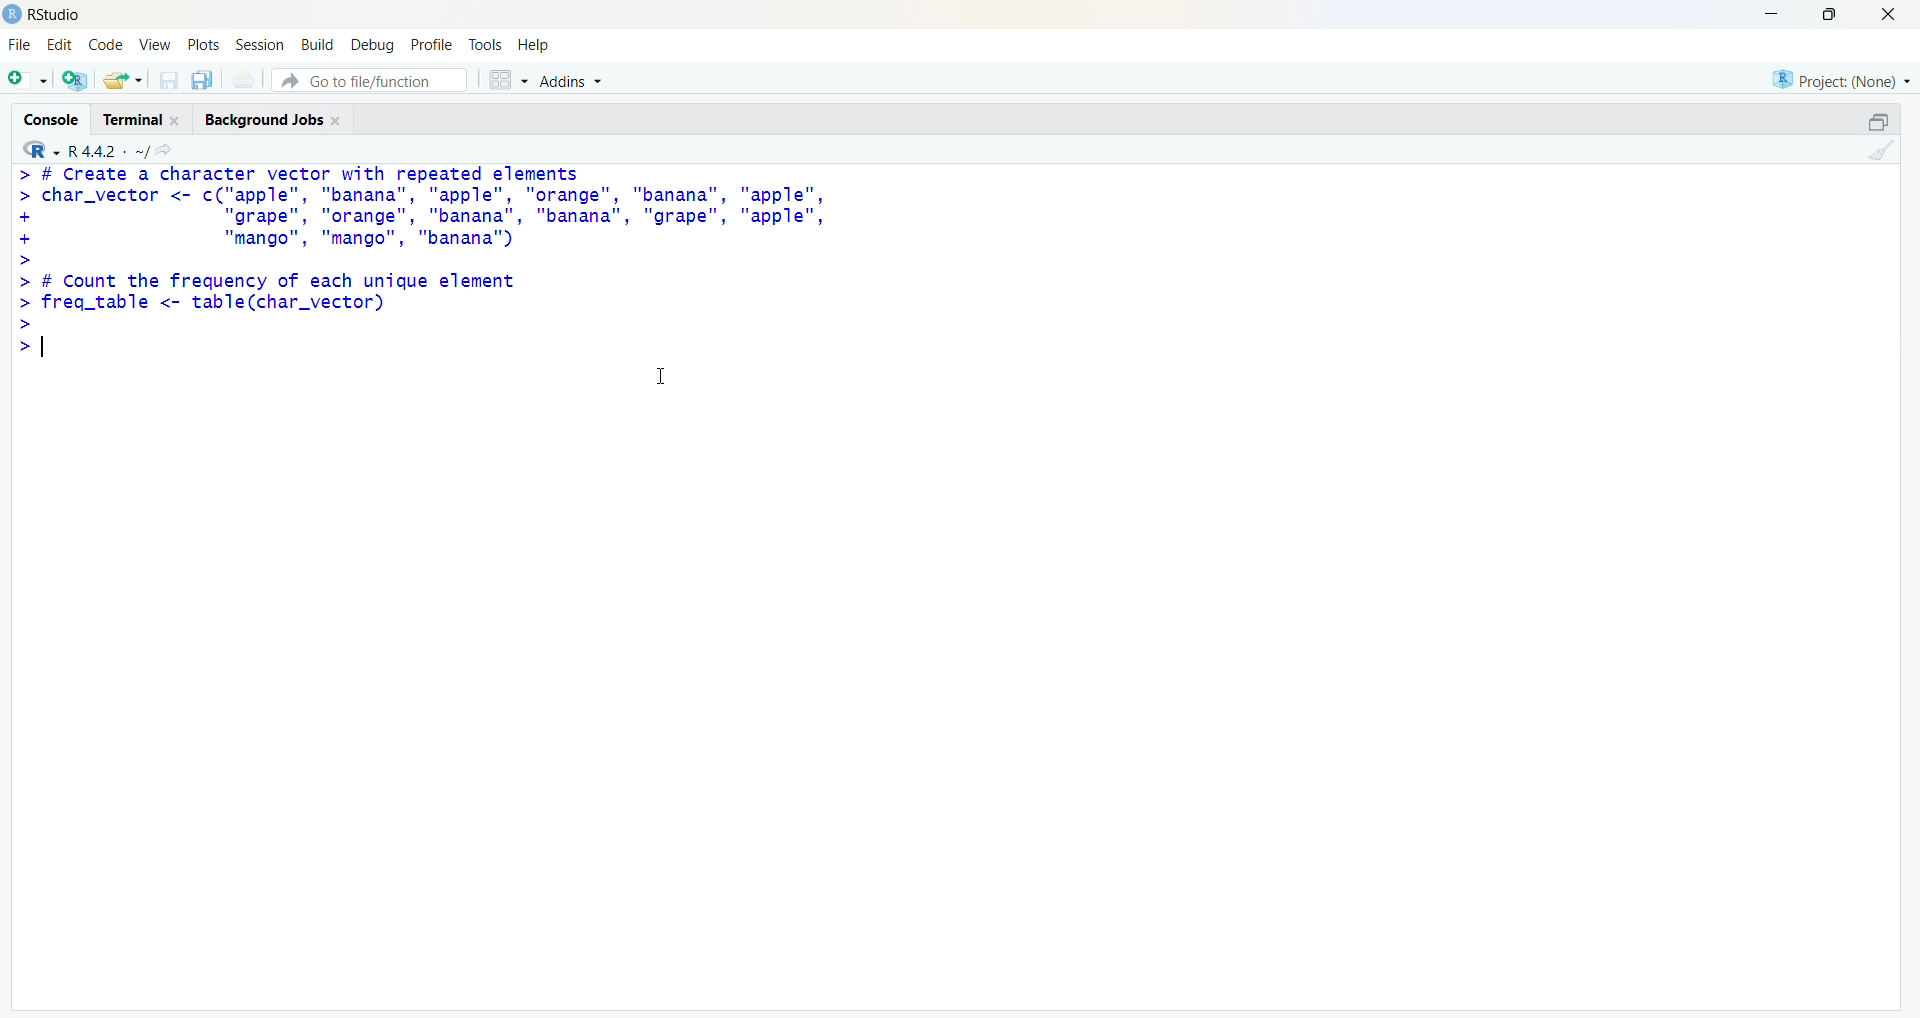 The height and width of the screenshot is (1018, 1920). What do you see at coordinates (103, 149) in the screenshot?
I see `R 4.2.2~/` at bounding box center [103, 149].